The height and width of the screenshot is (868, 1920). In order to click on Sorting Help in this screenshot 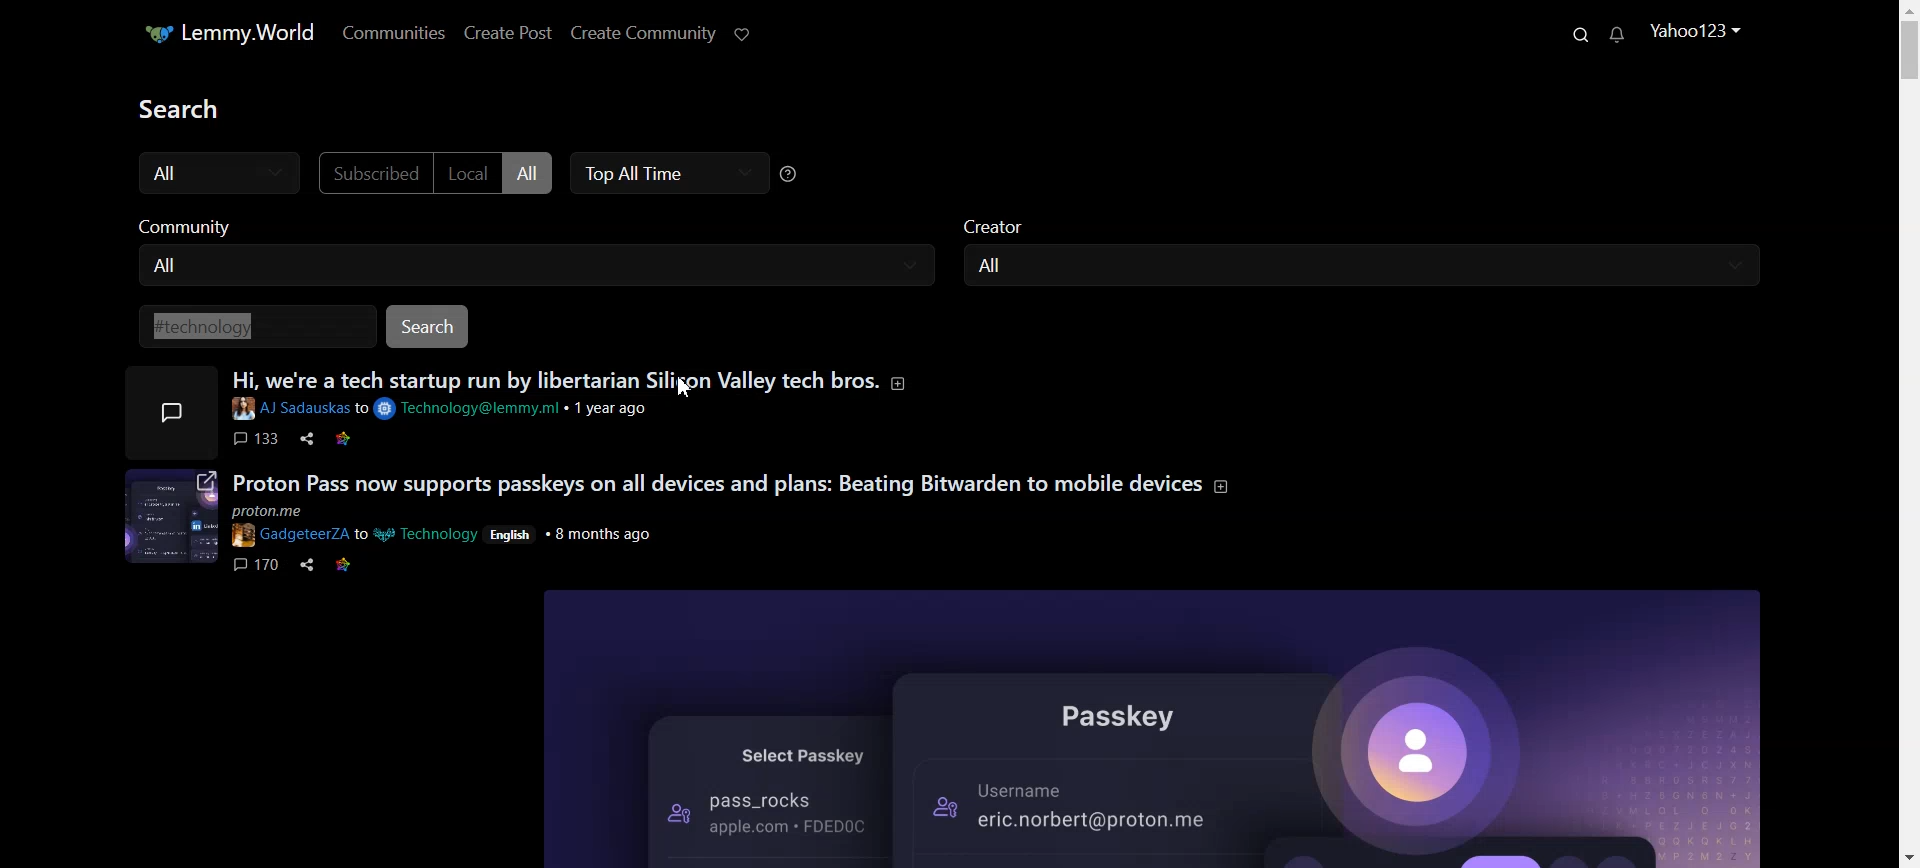, I will do `click(788, 173)`.